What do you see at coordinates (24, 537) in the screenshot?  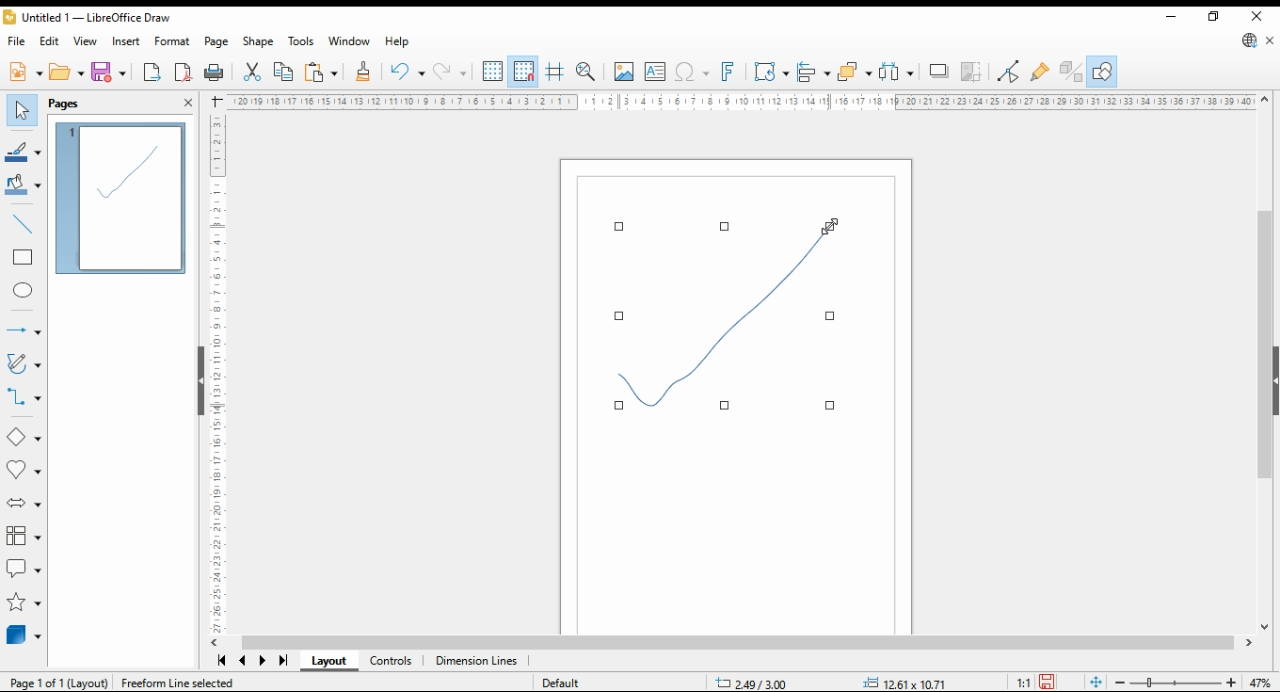 I see `flowchart` at bounding box center [24, 537].